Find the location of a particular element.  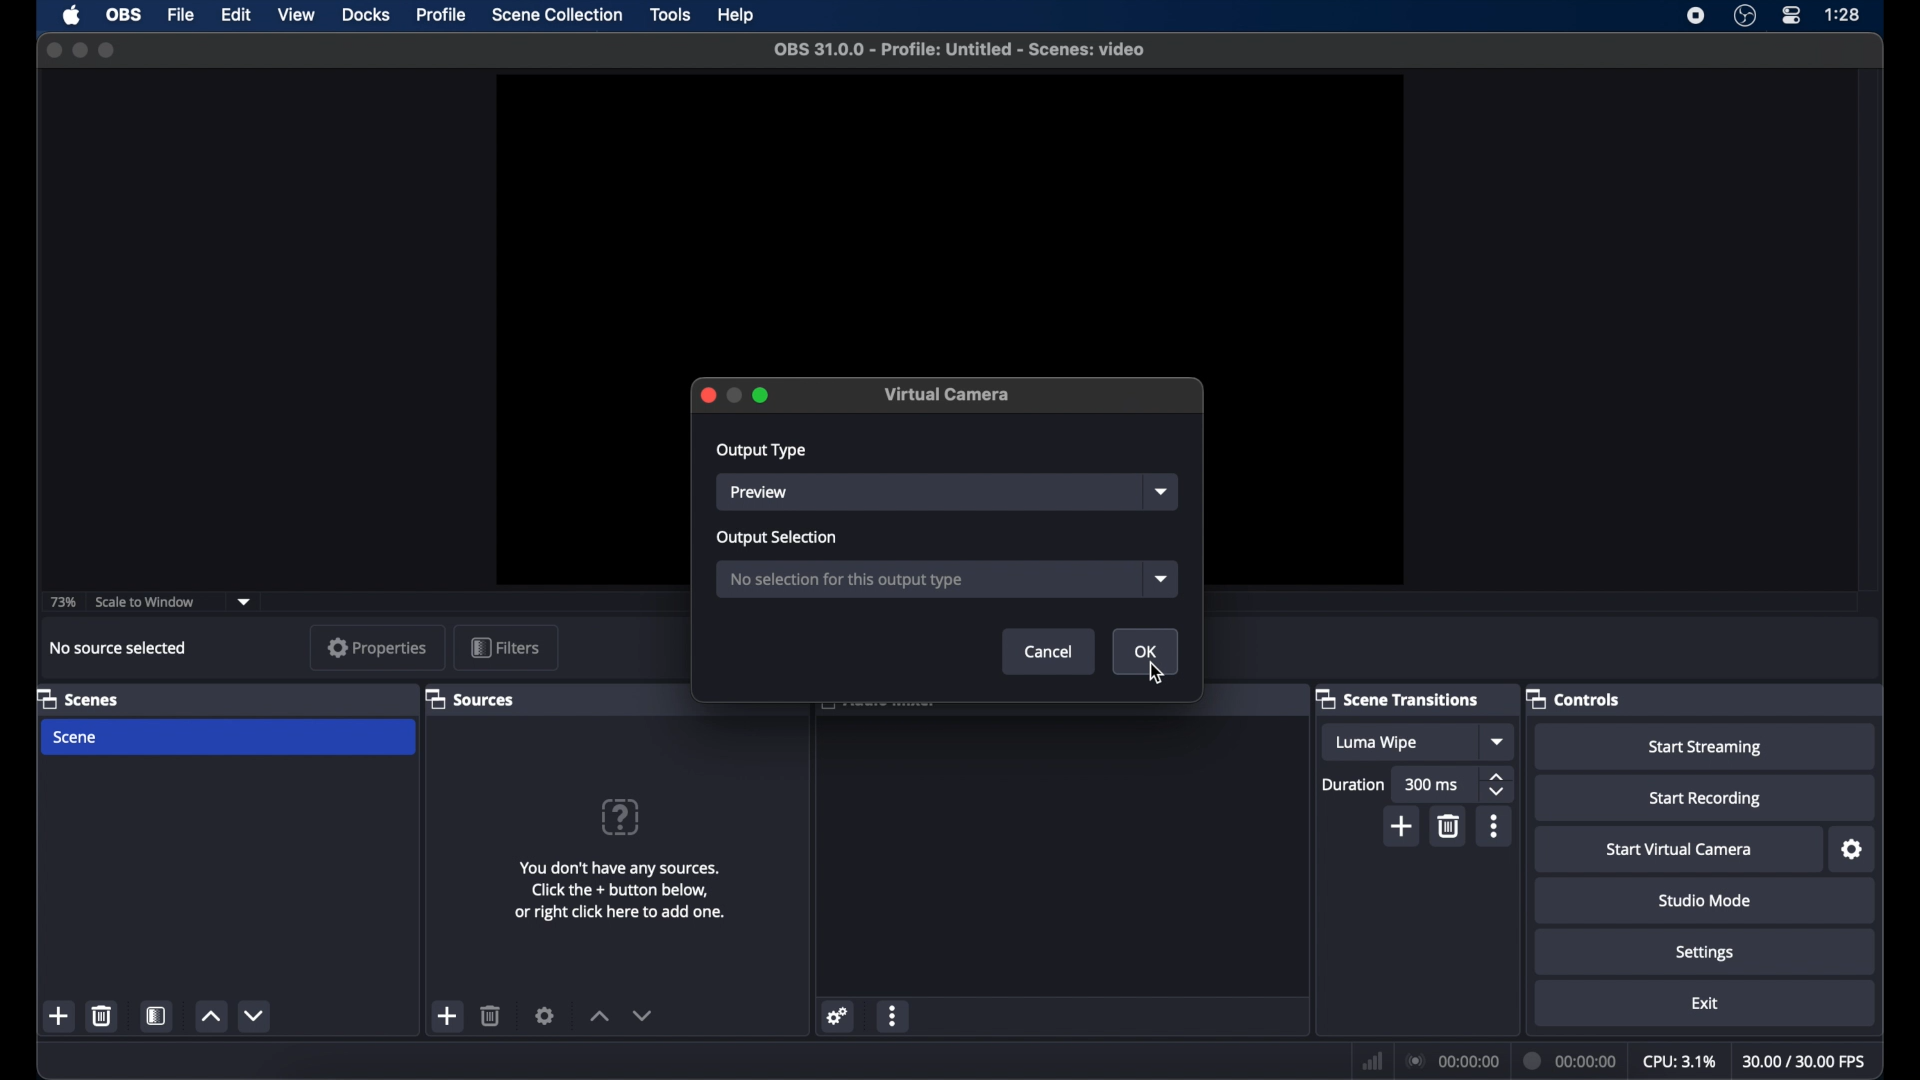

increment is located at coordinates (598, 1017).